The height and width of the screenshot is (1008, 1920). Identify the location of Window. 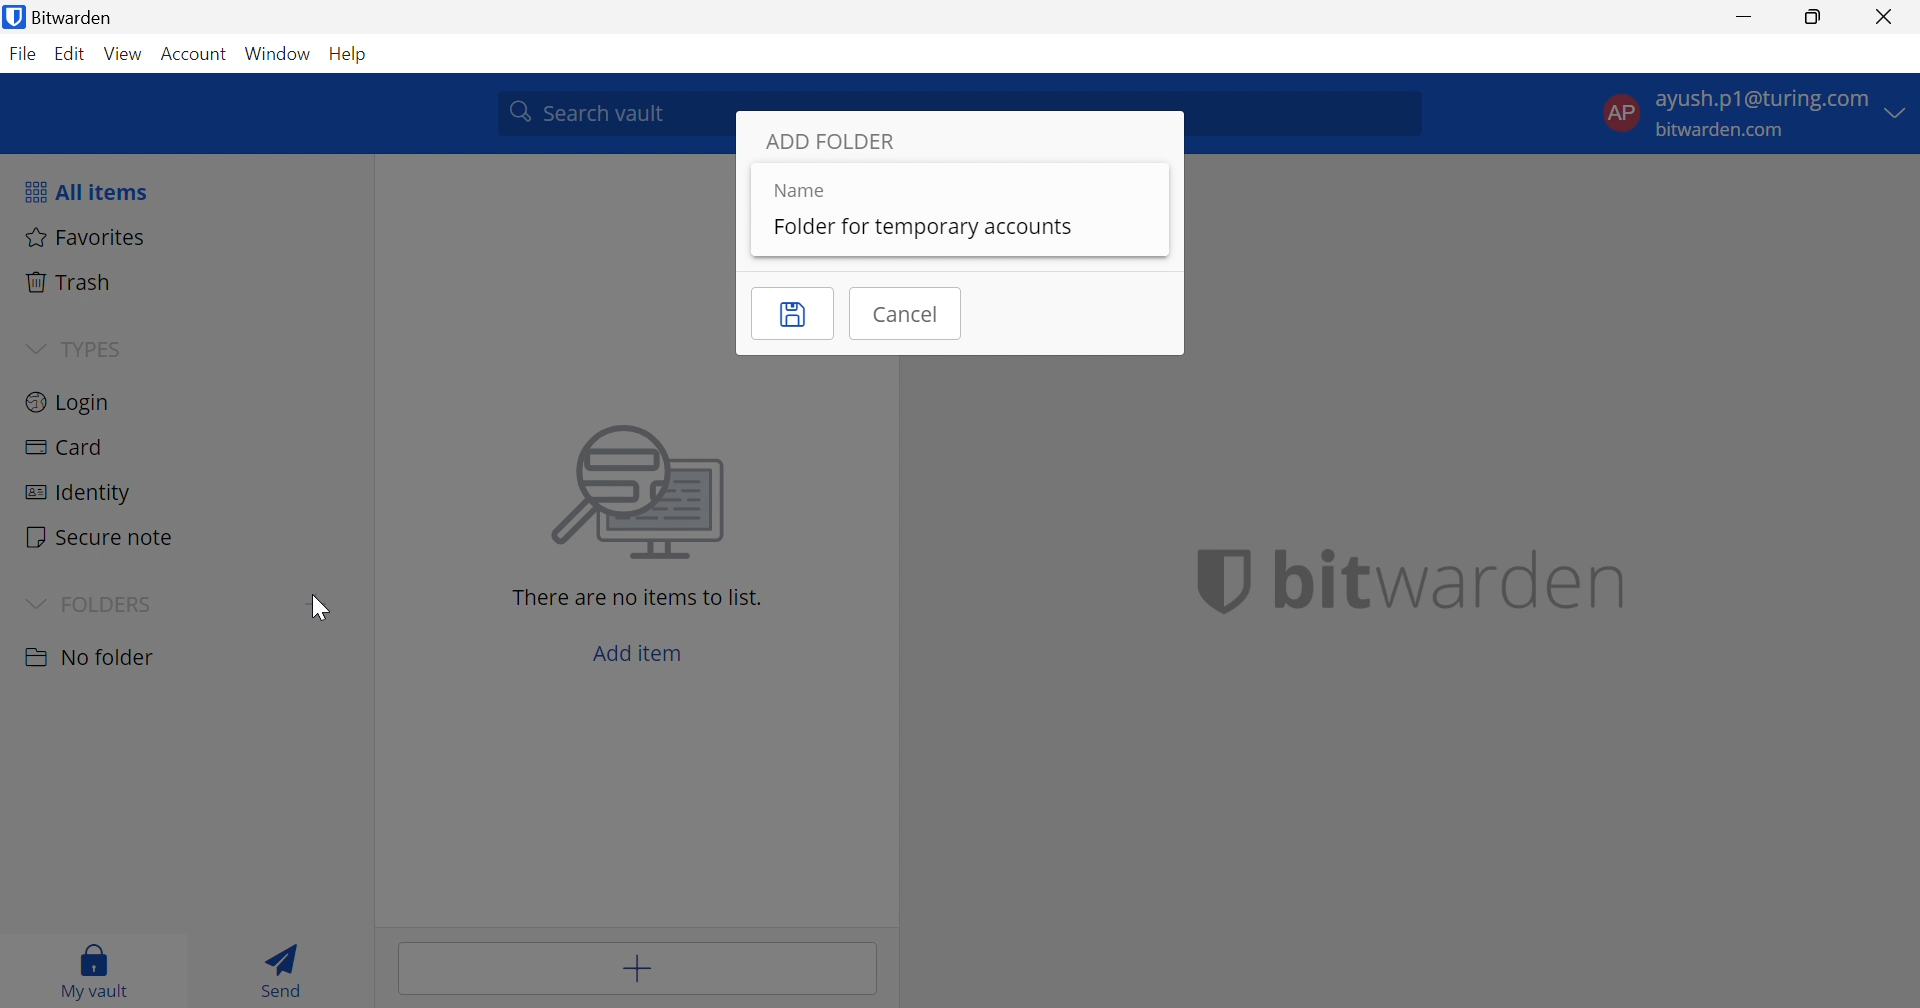
(275, 53).